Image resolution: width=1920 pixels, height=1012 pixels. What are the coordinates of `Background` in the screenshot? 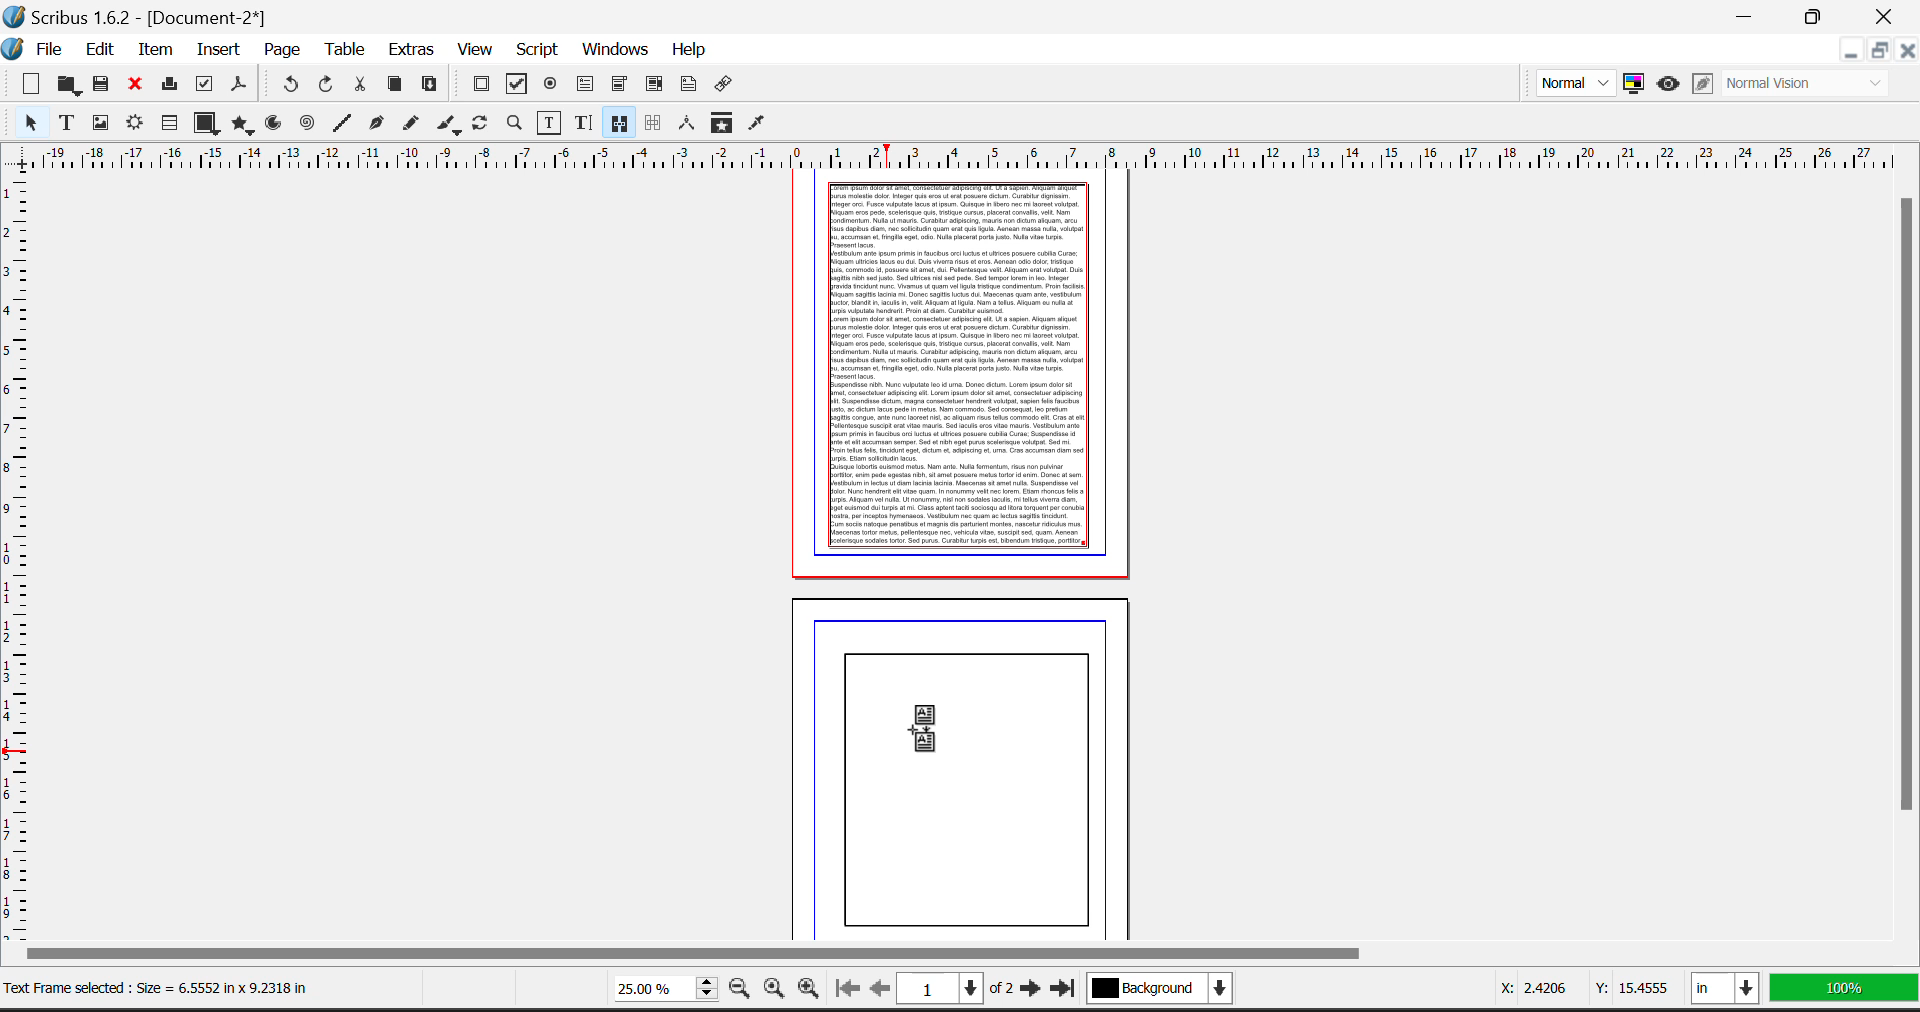 It's located at (1174, 992).